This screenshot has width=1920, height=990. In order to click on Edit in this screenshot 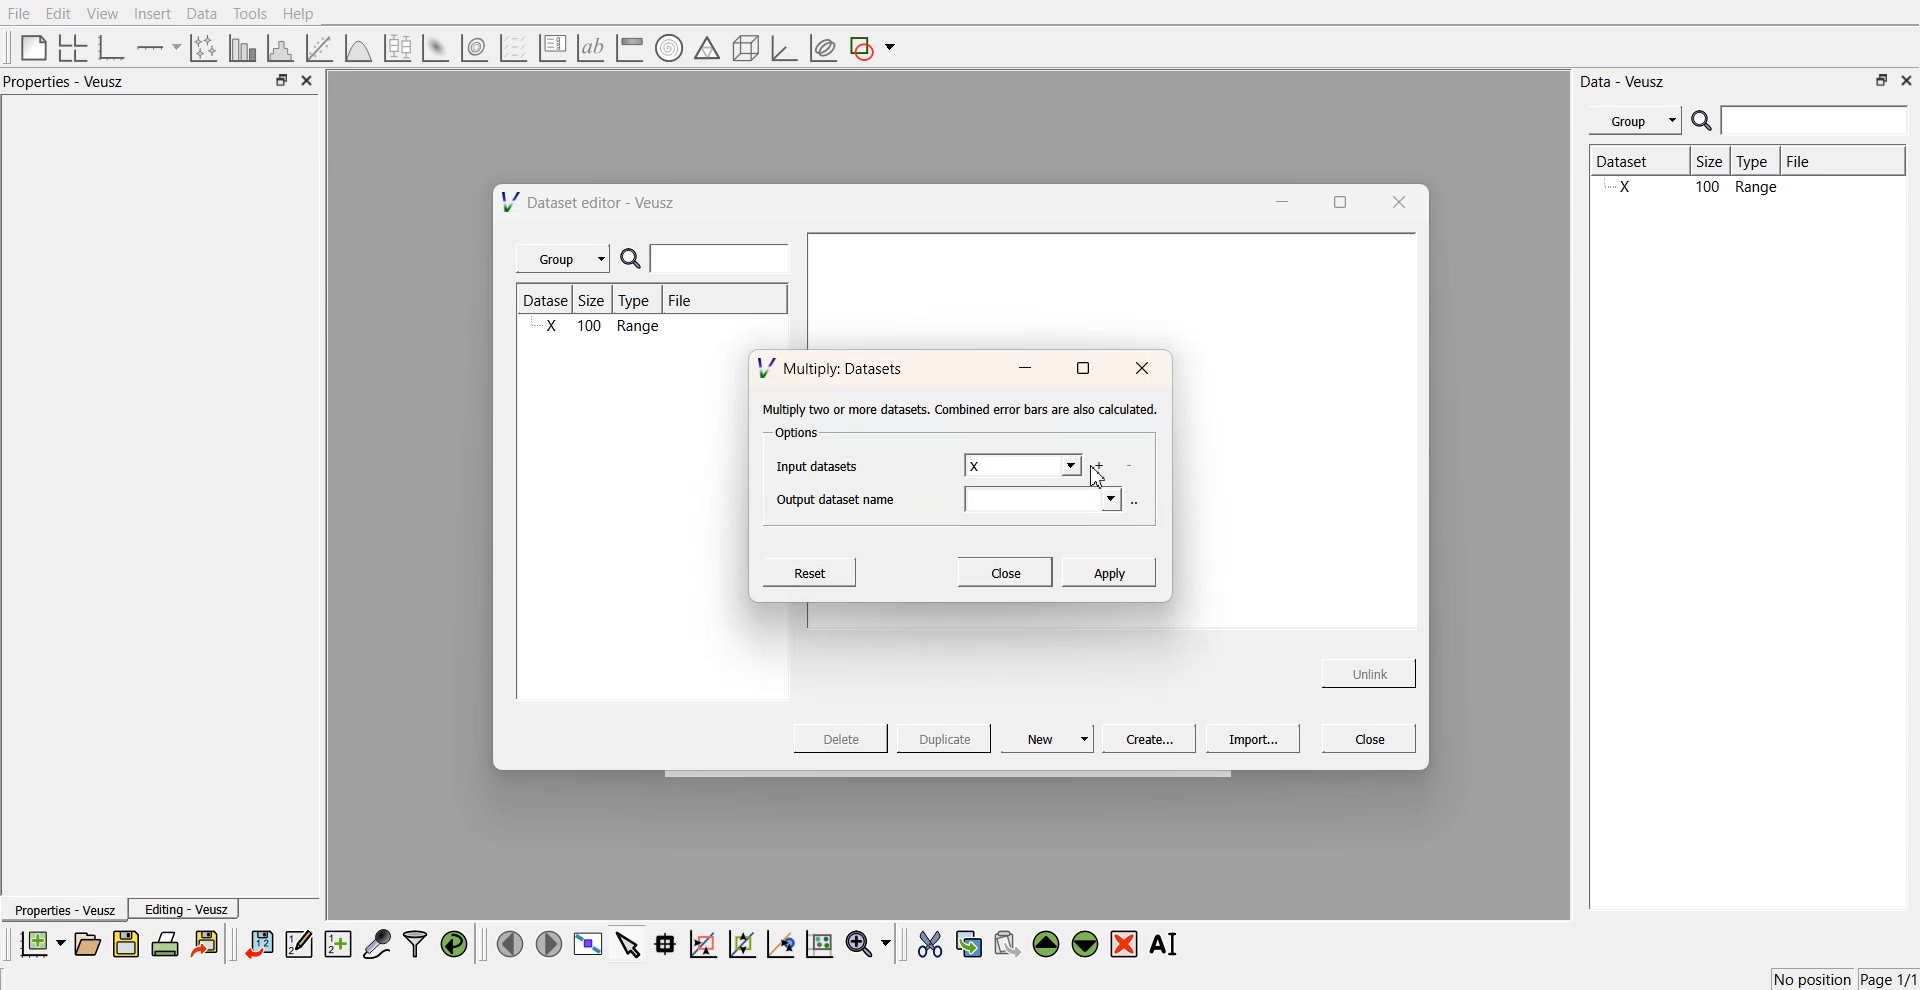, I will do `click(59, 13)`.